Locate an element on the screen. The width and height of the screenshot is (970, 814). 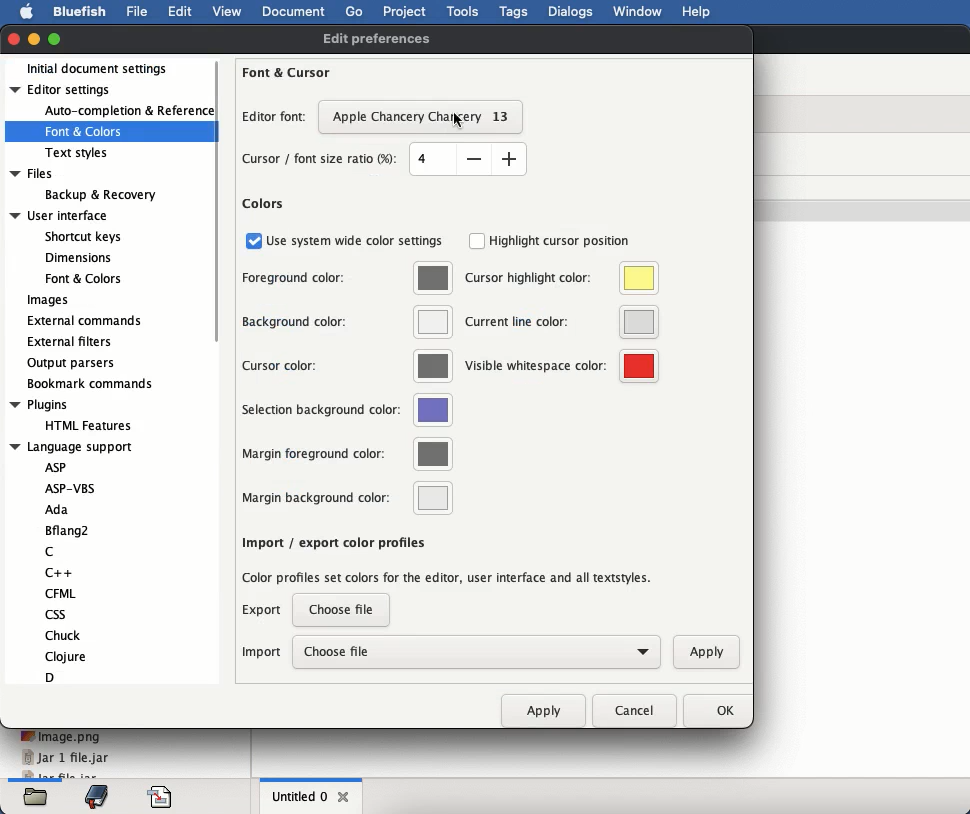
ok is located at coordinates (713, 712).